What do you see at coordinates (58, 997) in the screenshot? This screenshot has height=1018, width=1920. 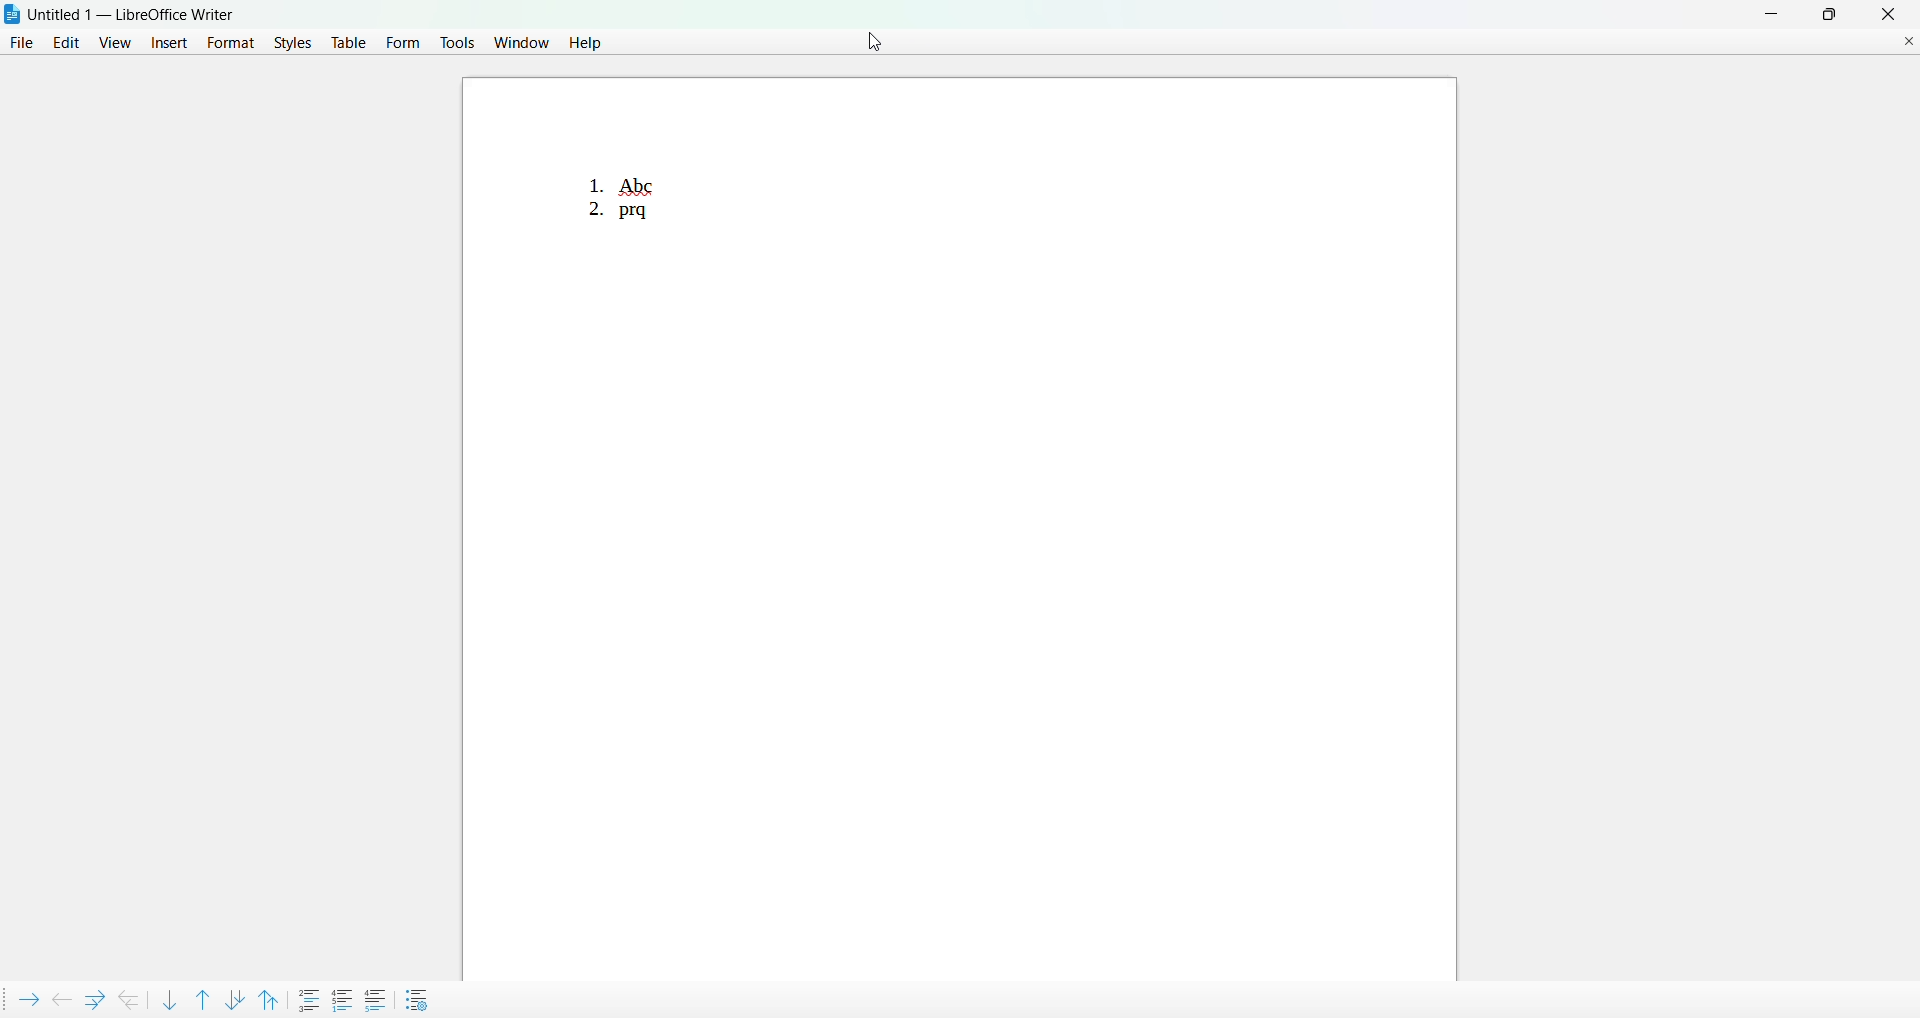 I see `promote outline level` at bounding box center [58, 997].